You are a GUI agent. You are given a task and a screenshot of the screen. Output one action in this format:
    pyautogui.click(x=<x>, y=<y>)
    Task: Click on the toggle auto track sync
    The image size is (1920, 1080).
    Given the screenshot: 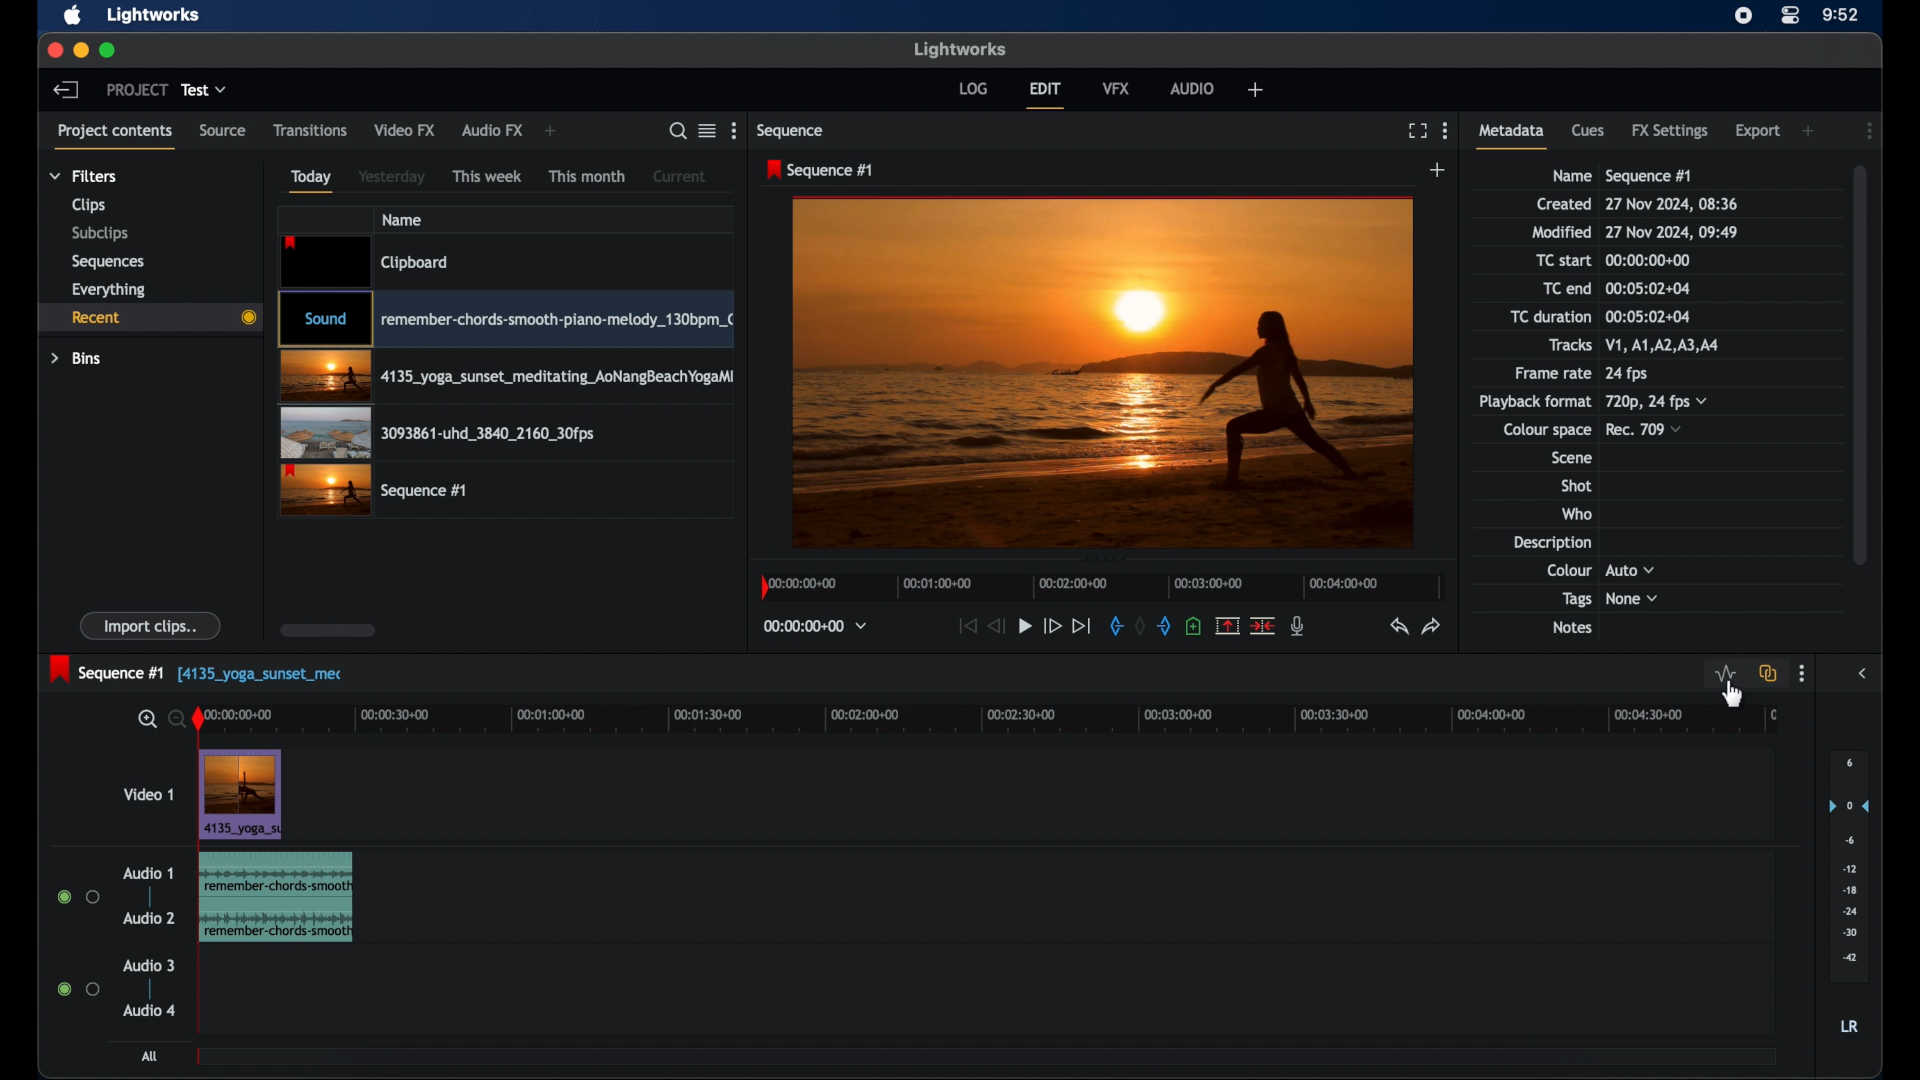 What is the action you would take?
    pyautogui.click(x=1769, y=673)
    